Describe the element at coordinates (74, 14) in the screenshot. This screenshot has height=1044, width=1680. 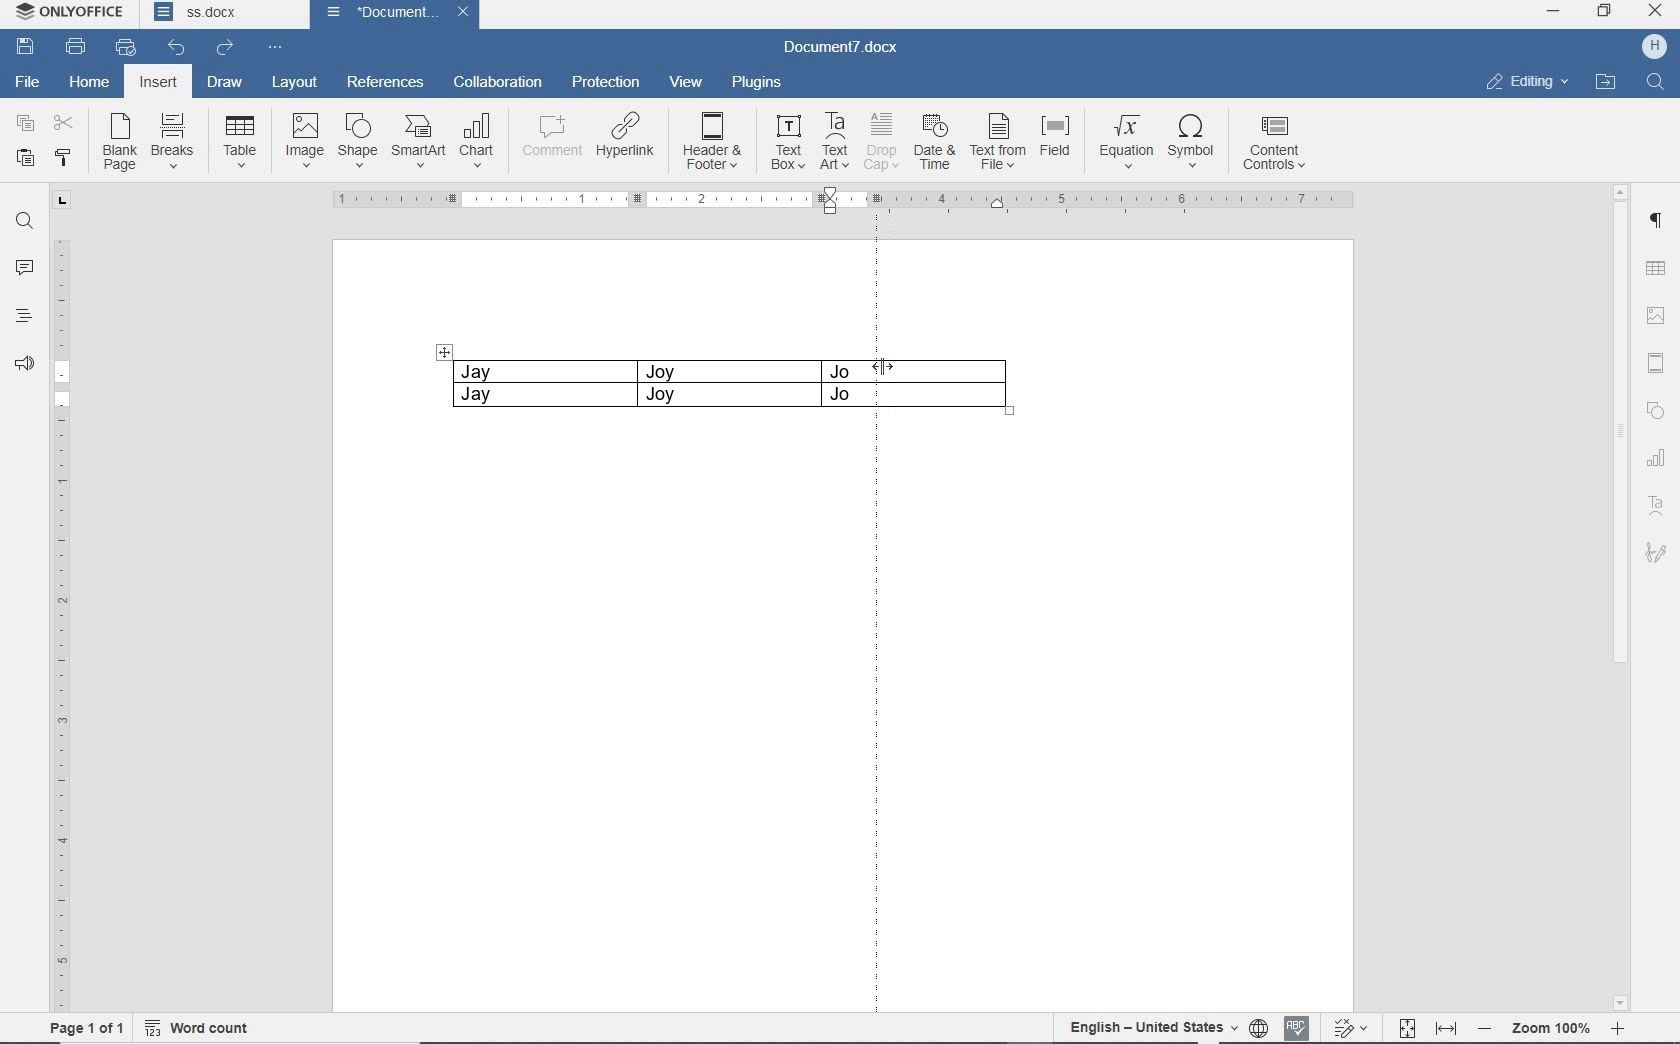
I see `SYSTEM NAME` at that location.